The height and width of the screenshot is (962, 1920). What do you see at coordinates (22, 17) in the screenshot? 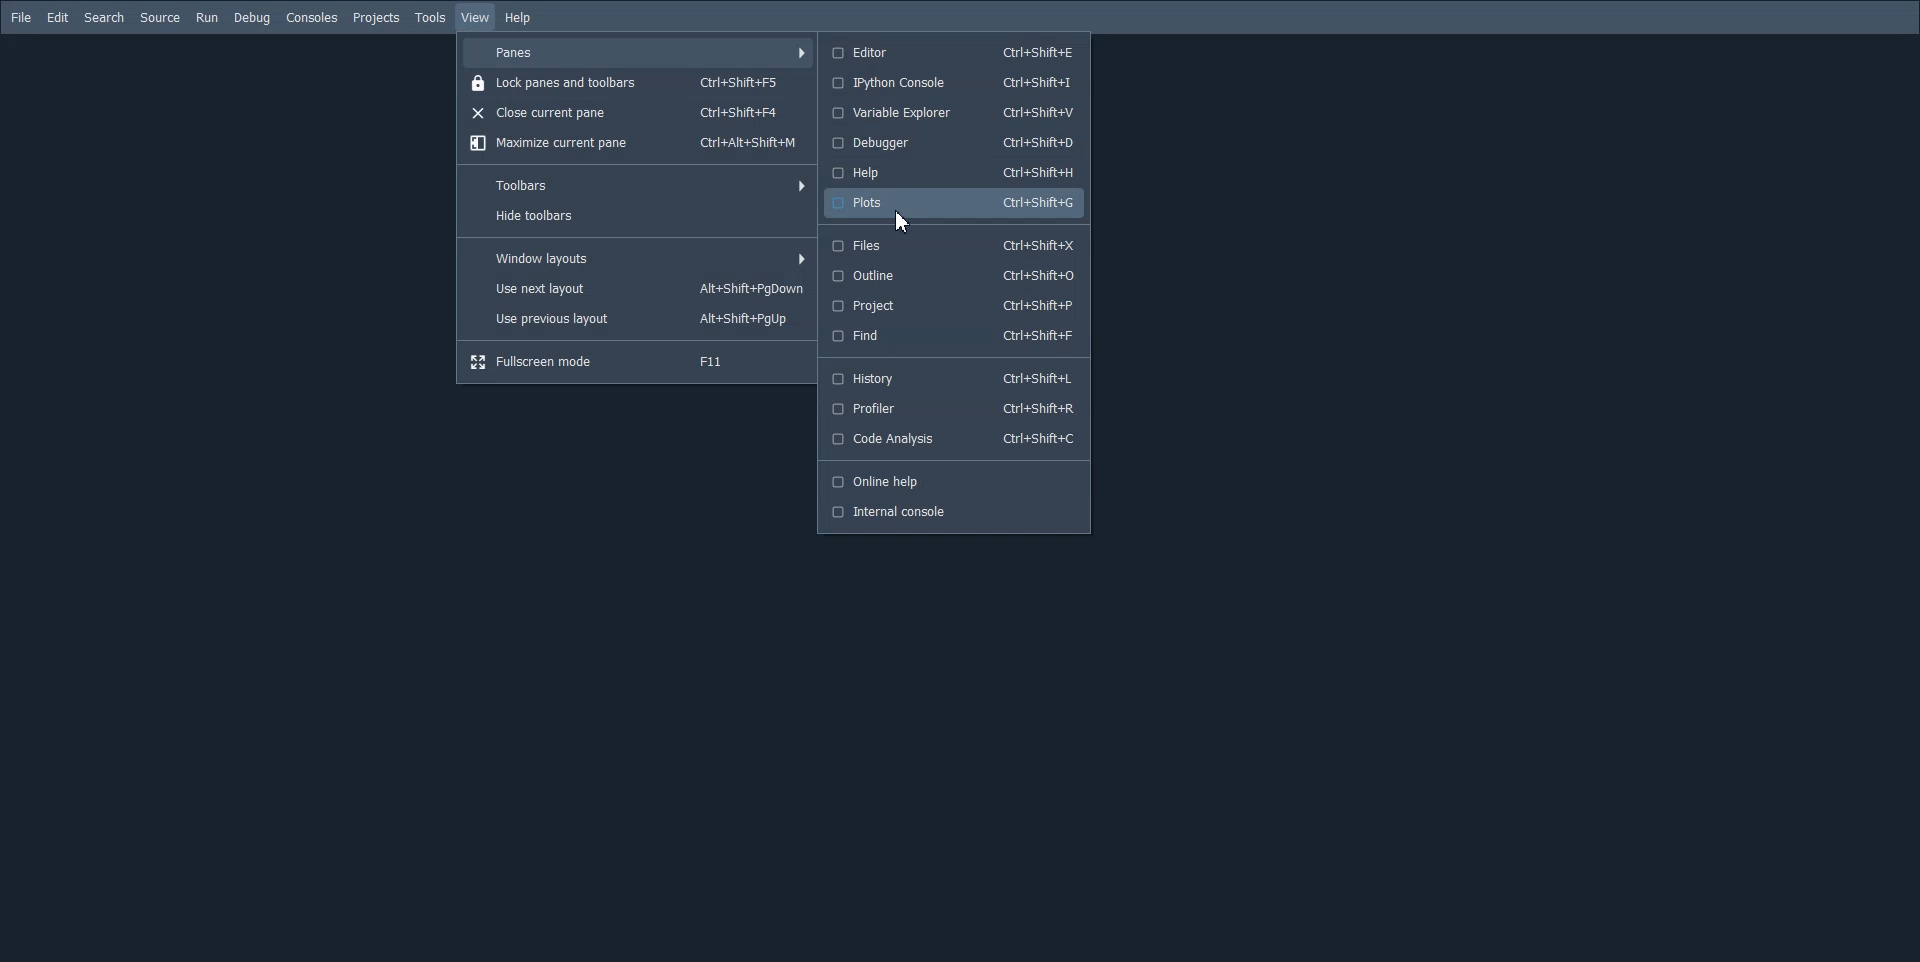
I see `File` at bounding box center [22, 17].